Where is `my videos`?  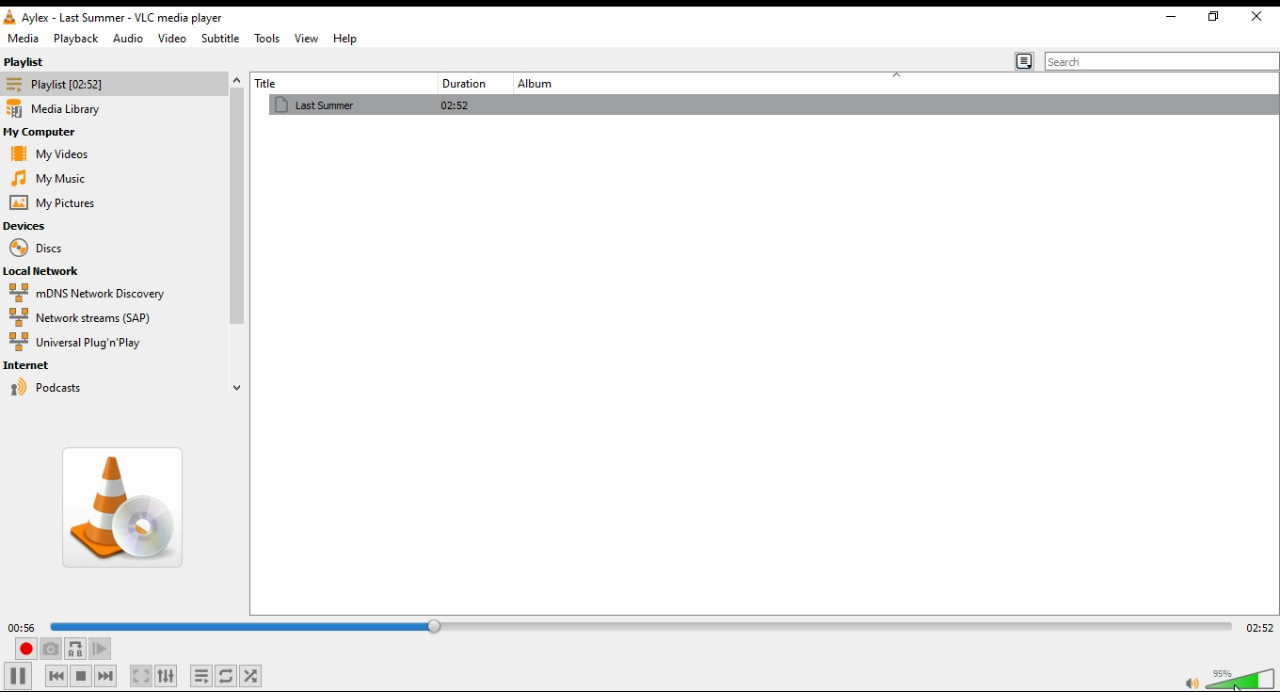 my videos is located at coordinates (47, 154).